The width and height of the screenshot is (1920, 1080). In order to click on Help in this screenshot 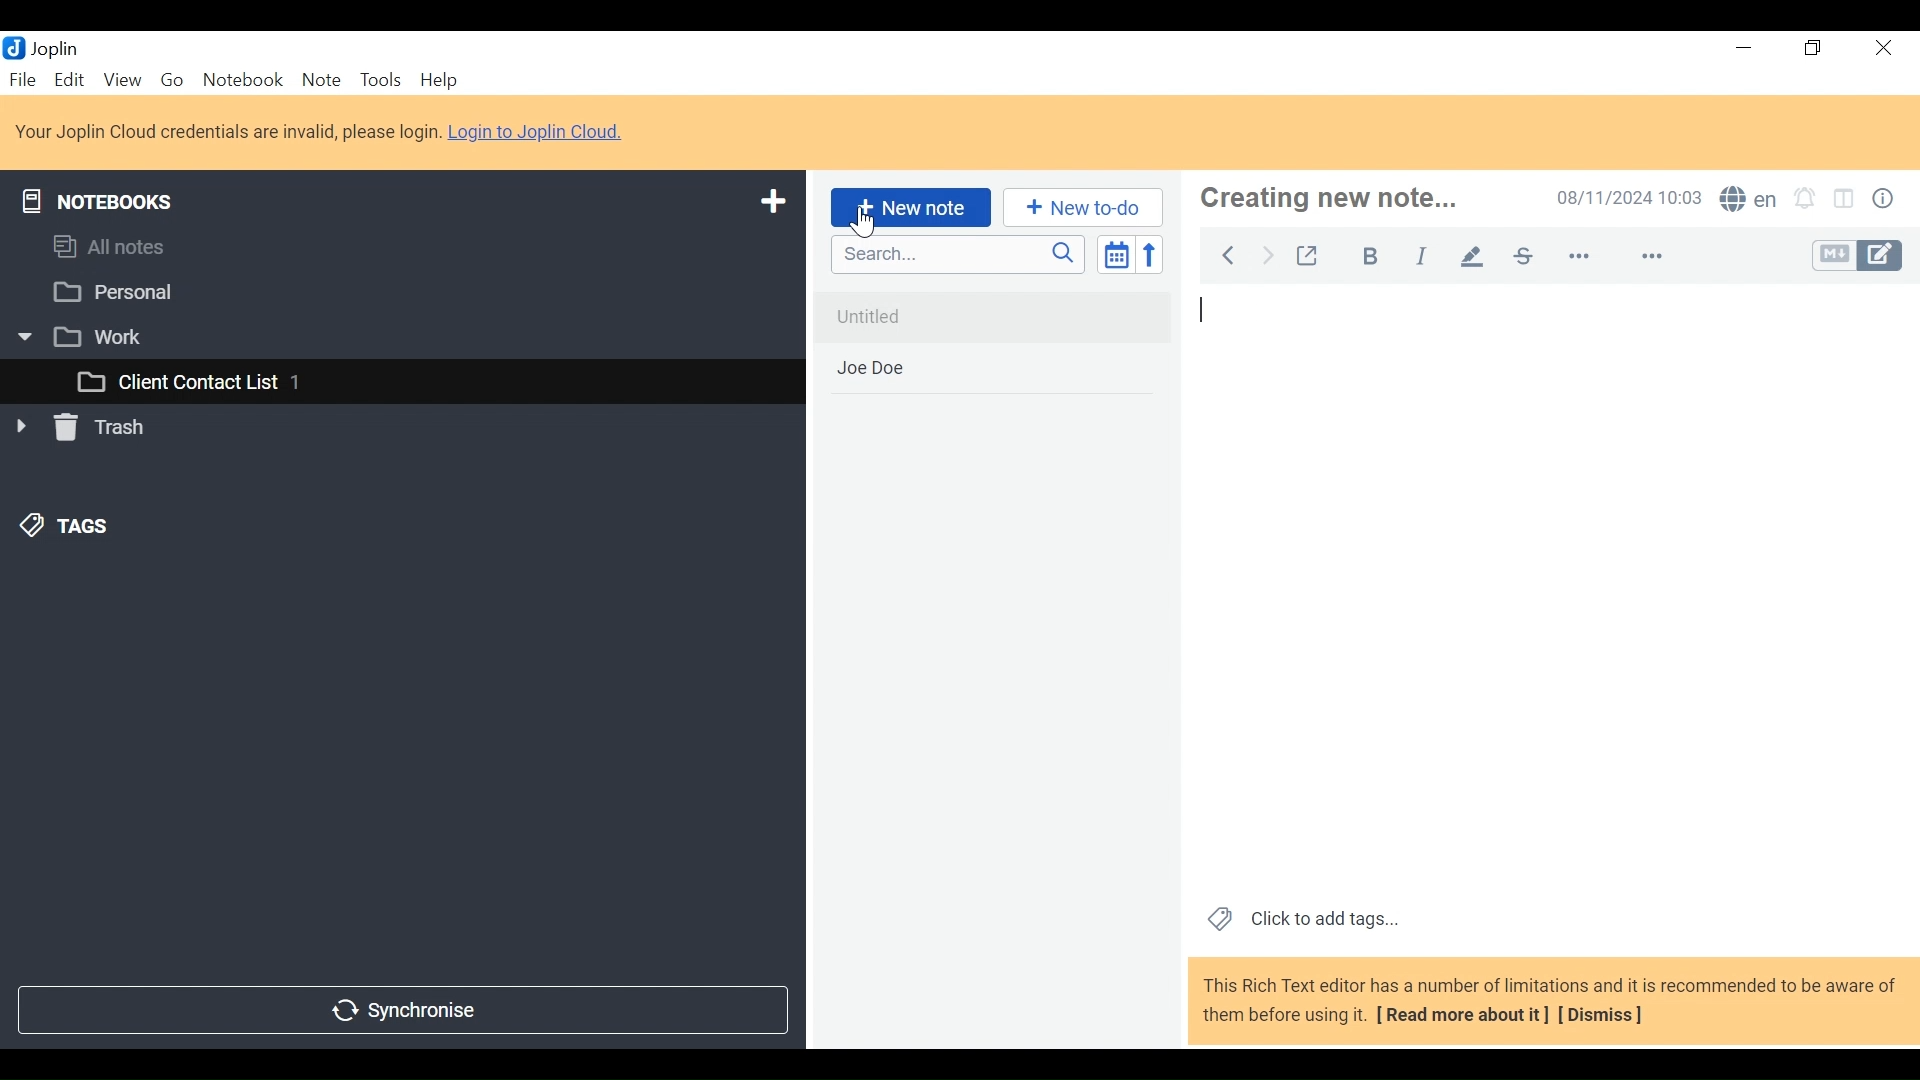, I will do `click(436, 80)`.